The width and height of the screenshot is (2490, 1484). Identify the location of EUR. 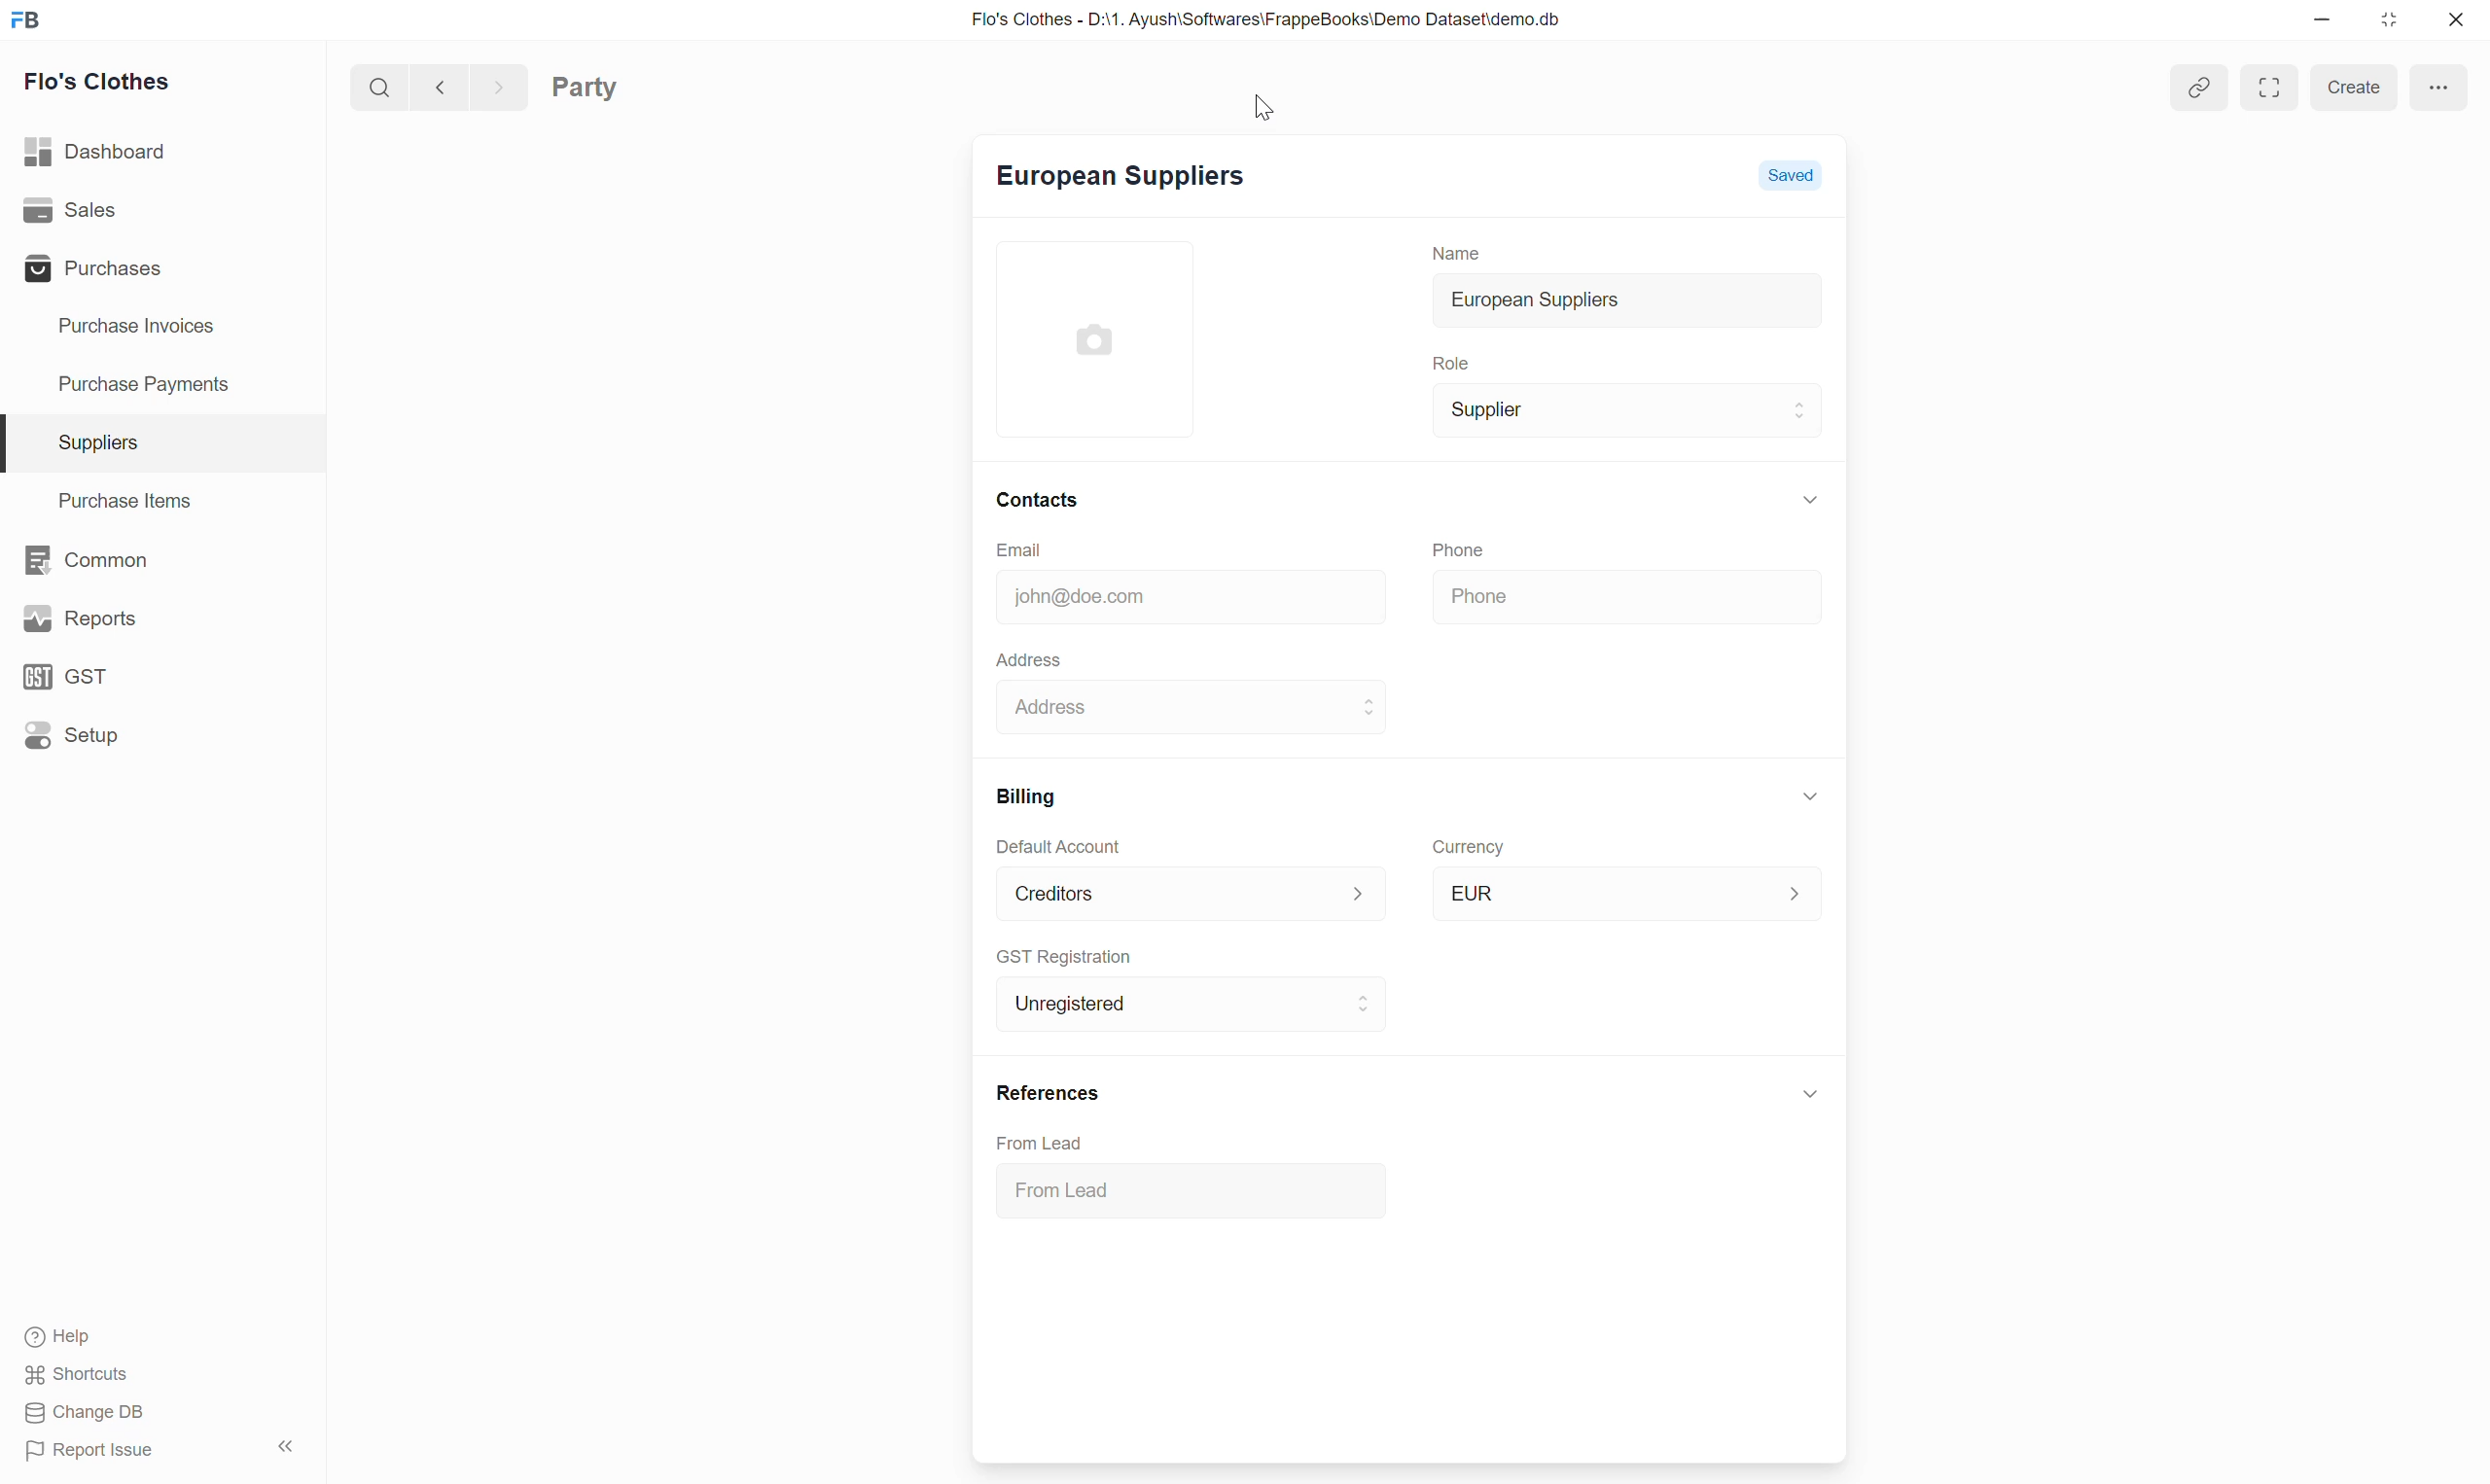
(1472, 965).